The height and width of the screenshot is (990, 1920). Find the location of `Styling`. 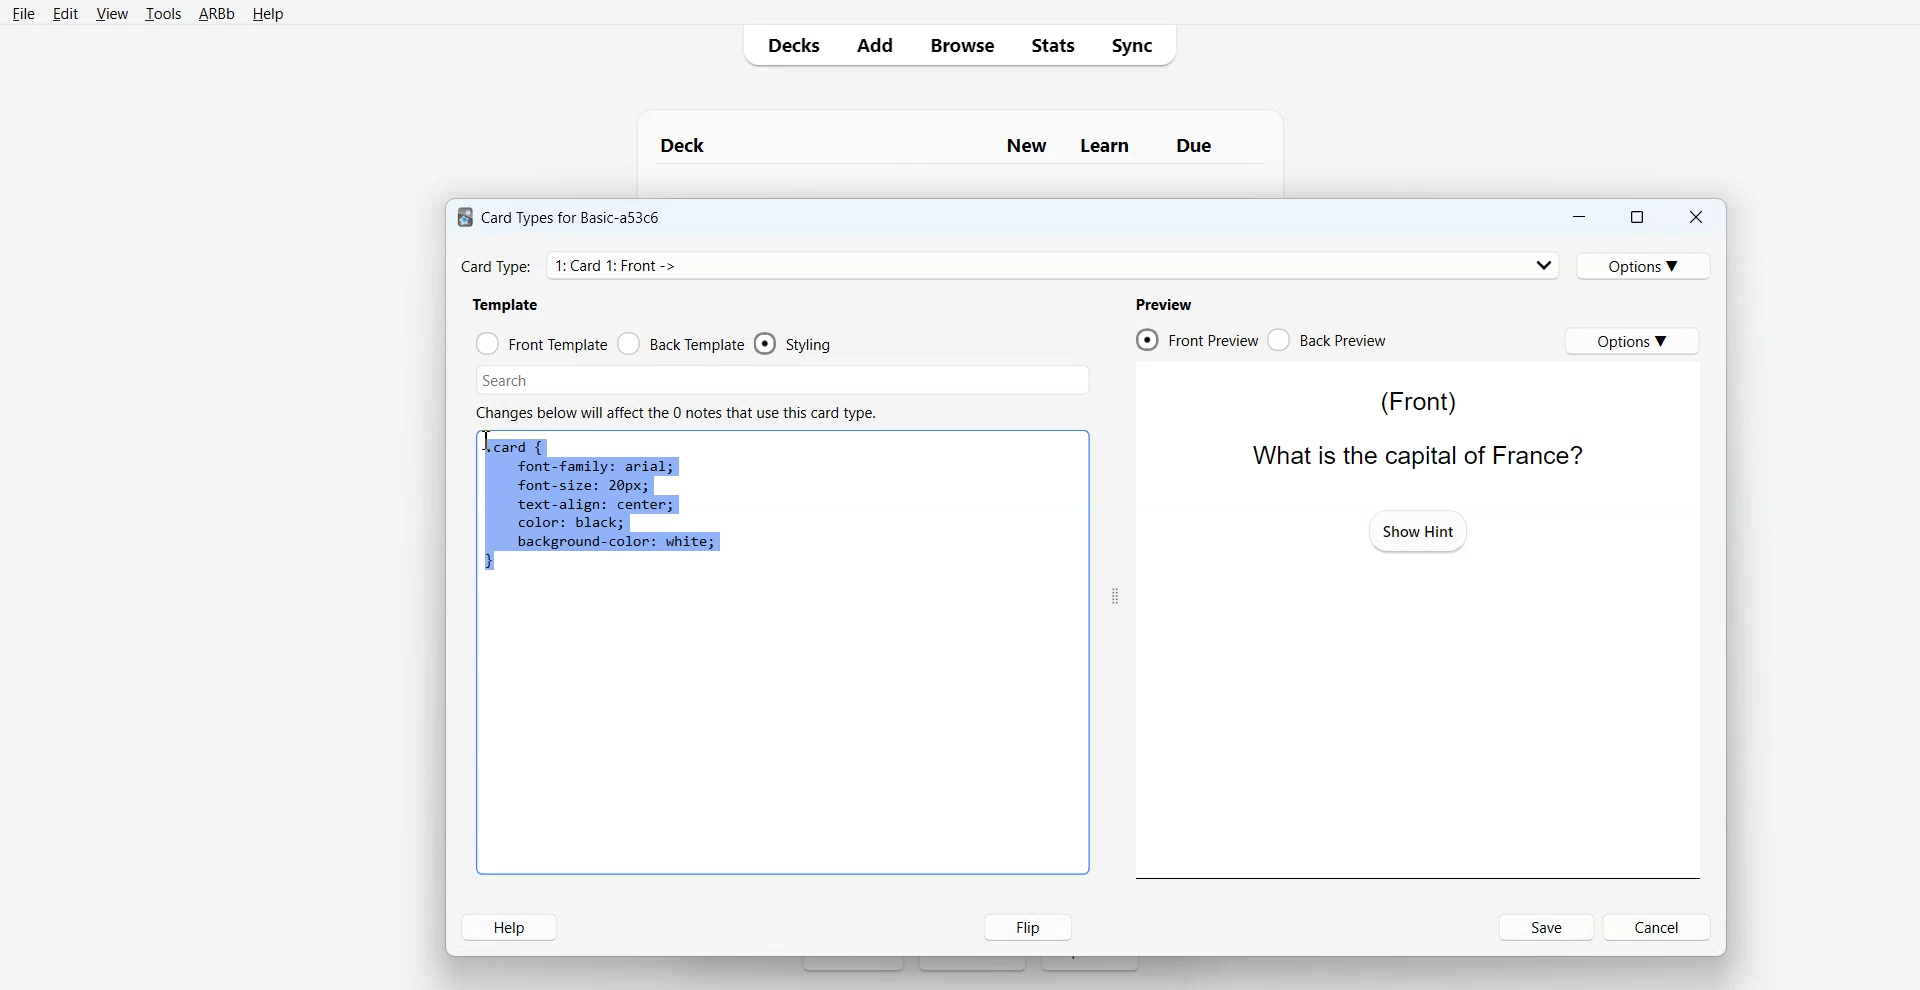

Styling is located at coordinates (795, 344).